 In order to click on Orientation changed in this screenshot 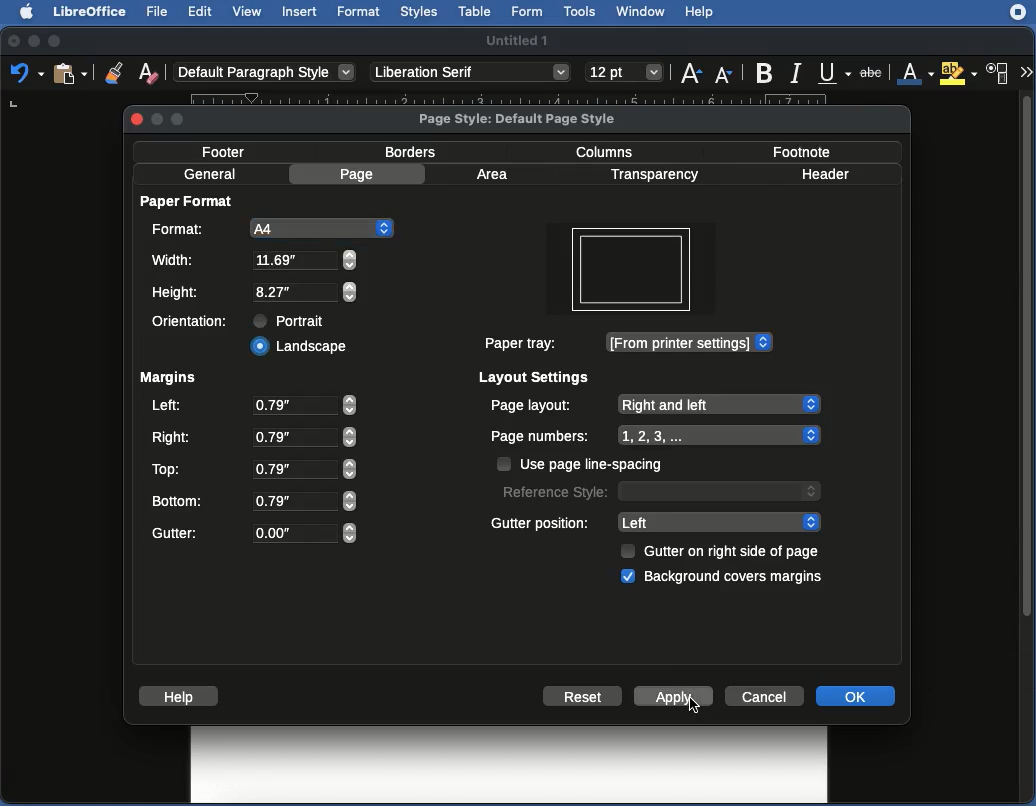, I will do `click(634, 278)`.